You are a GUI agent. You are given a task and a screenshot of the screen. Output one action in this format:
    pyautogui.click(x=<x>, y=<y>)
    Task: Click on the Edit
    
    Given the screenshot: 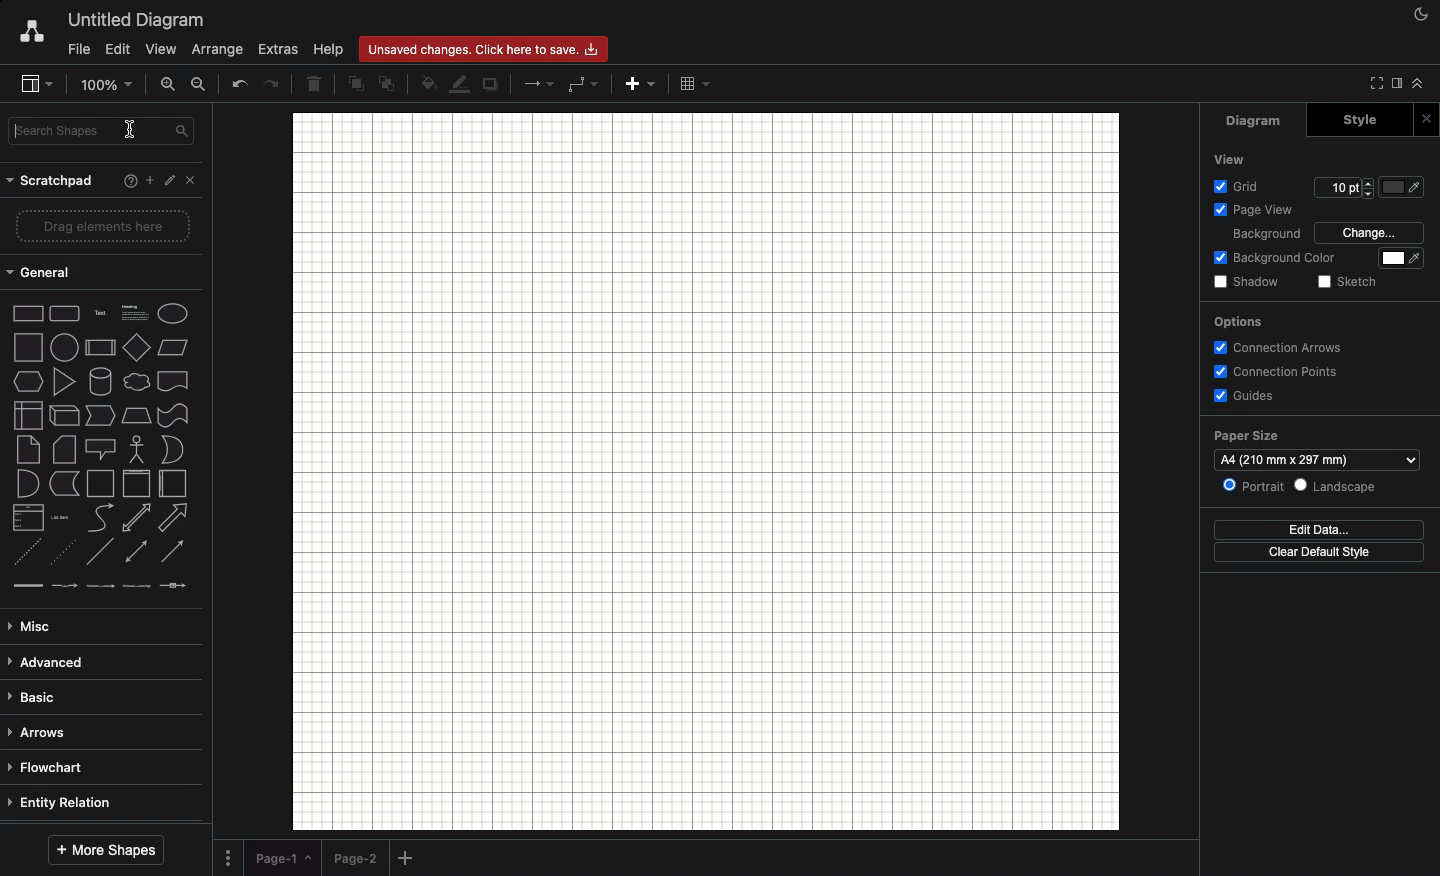 What is the action you would take?
    pyautogui.click(x=167, y=178)
    